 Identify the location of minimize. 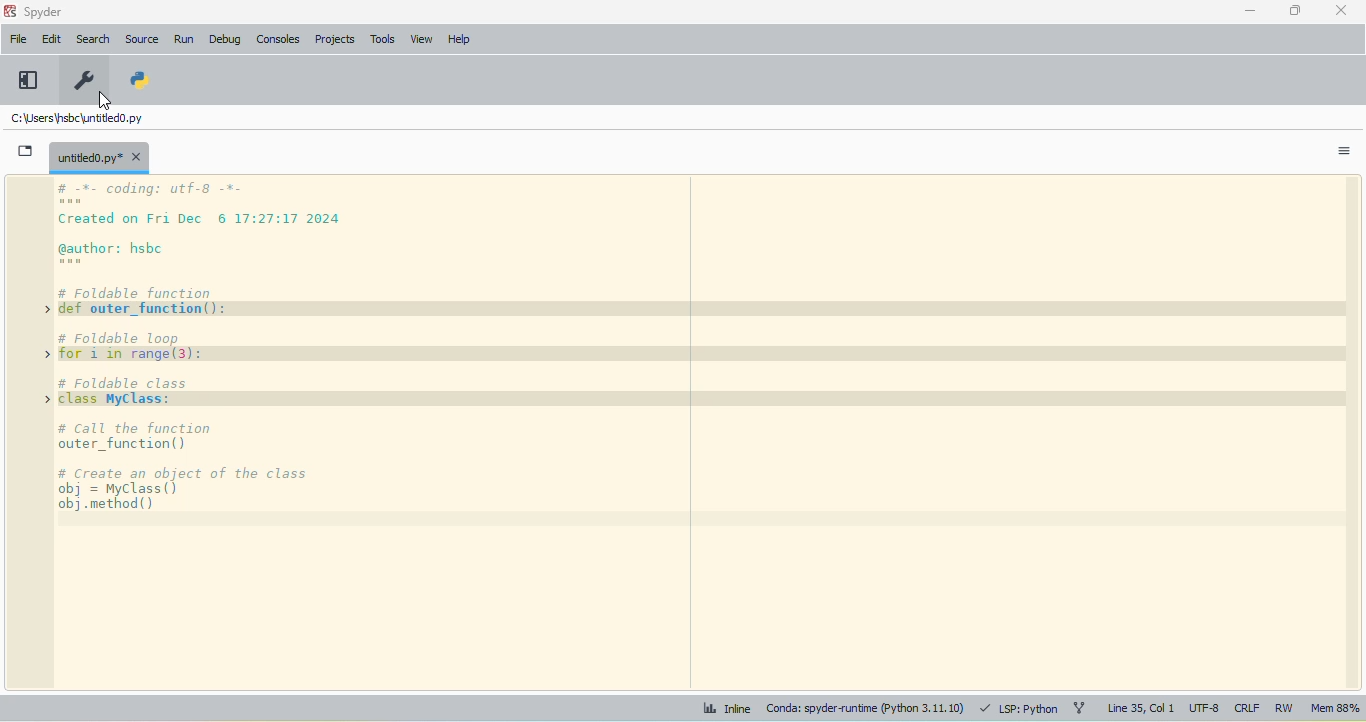
(1249, 11).